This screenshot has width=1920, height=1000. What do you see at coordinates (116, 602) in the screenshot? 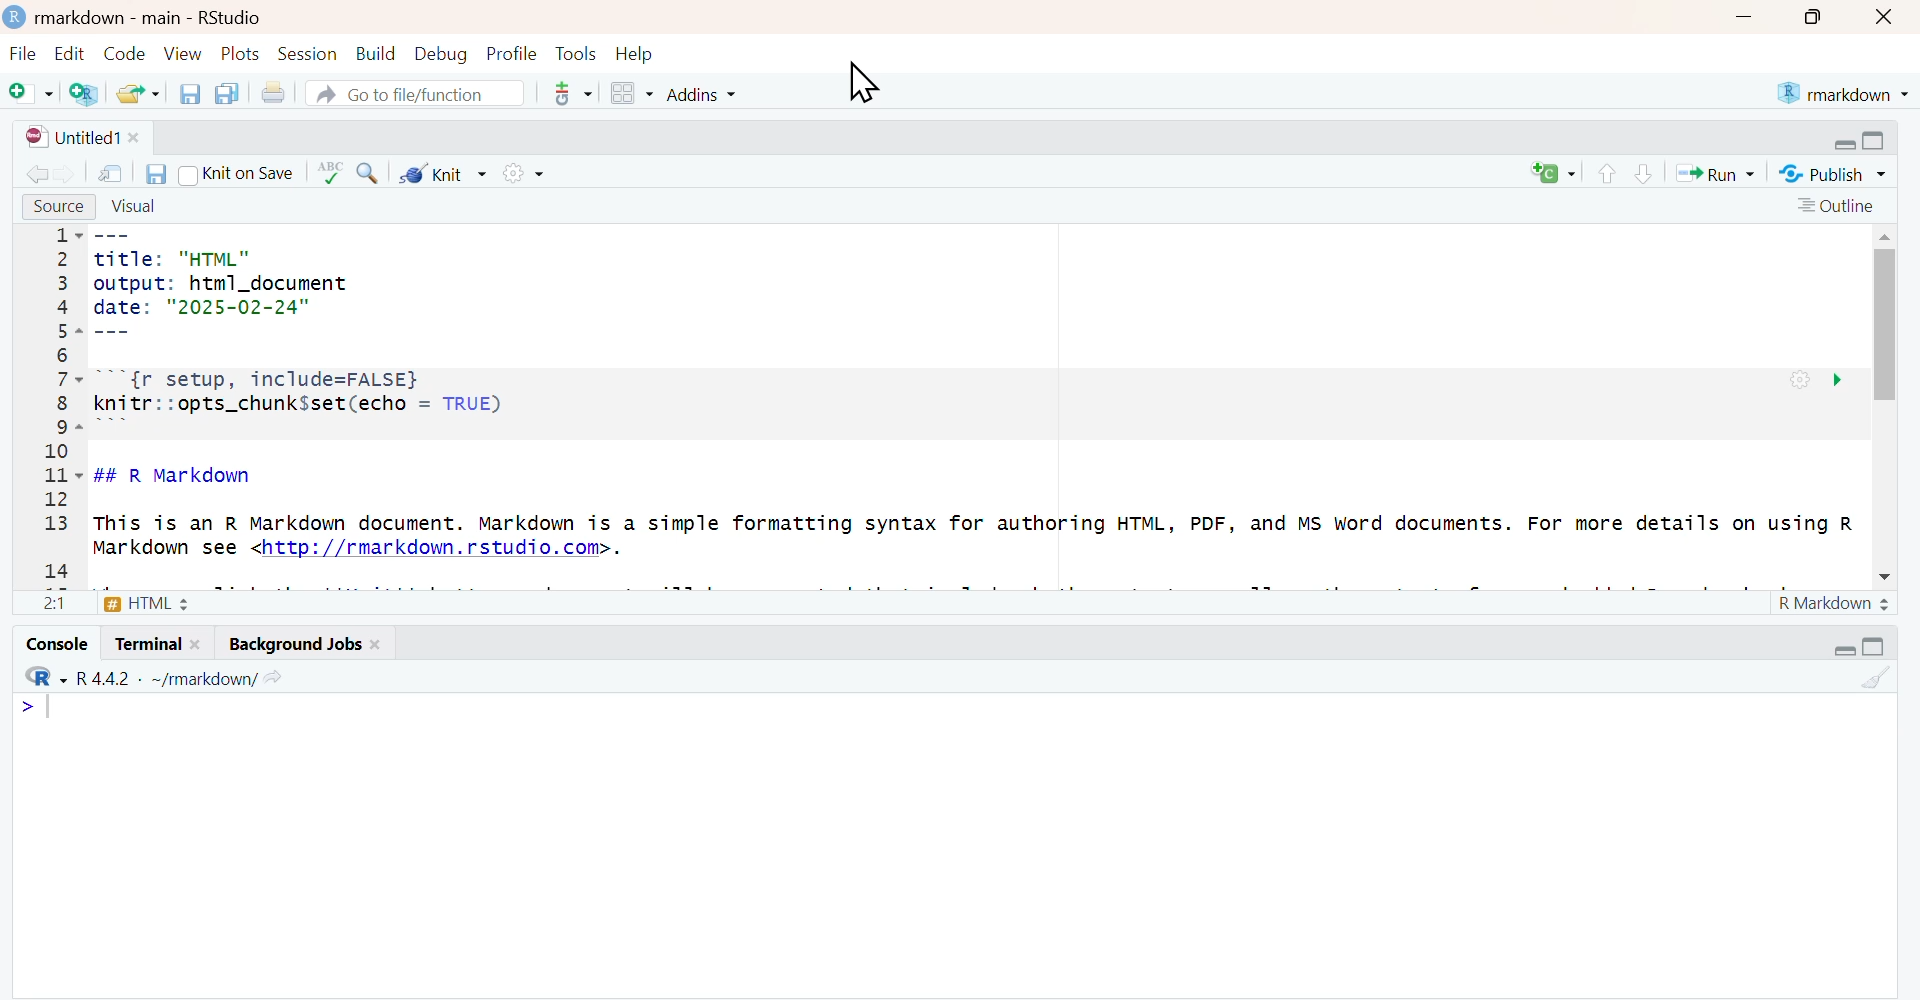
I see `HTML` at bounding box center [116, 602].